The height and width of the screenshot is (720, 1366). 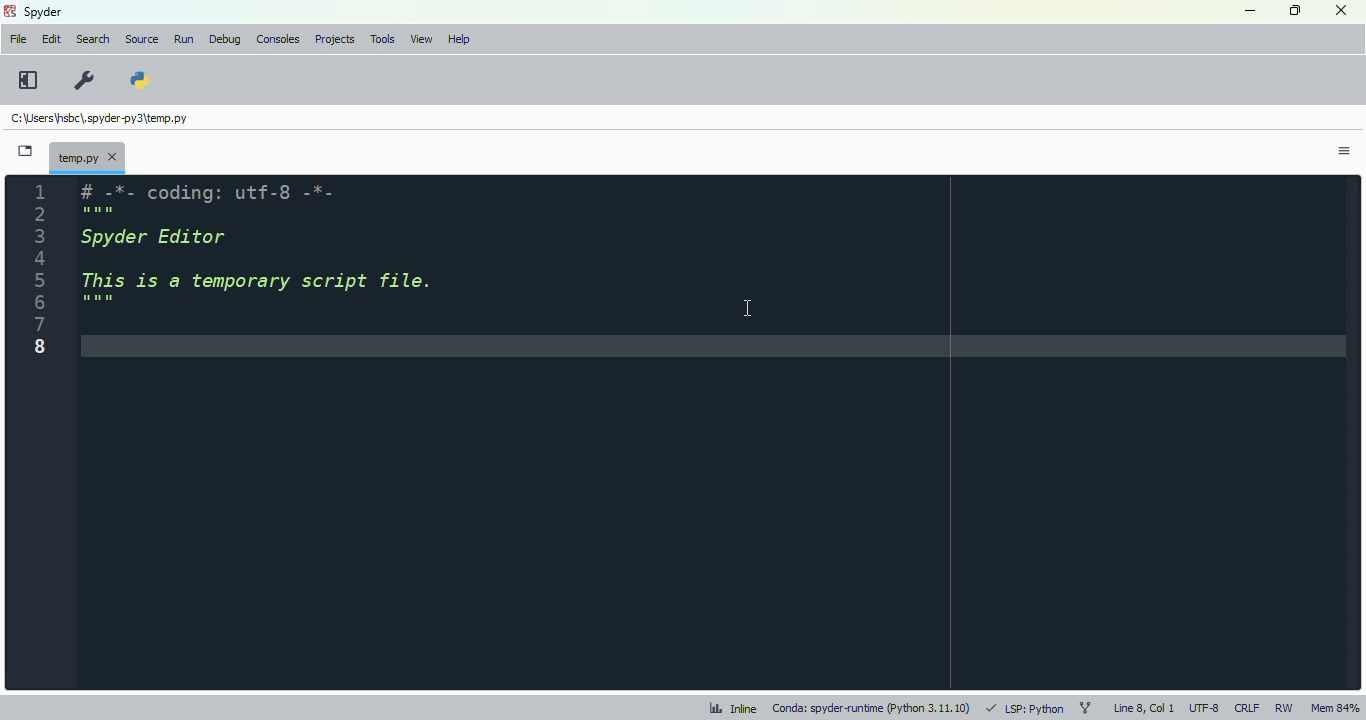 What do you see at coordinates (1252, 11) in the screenshot?
I see `minimize` at bounding box center [1252, 11].